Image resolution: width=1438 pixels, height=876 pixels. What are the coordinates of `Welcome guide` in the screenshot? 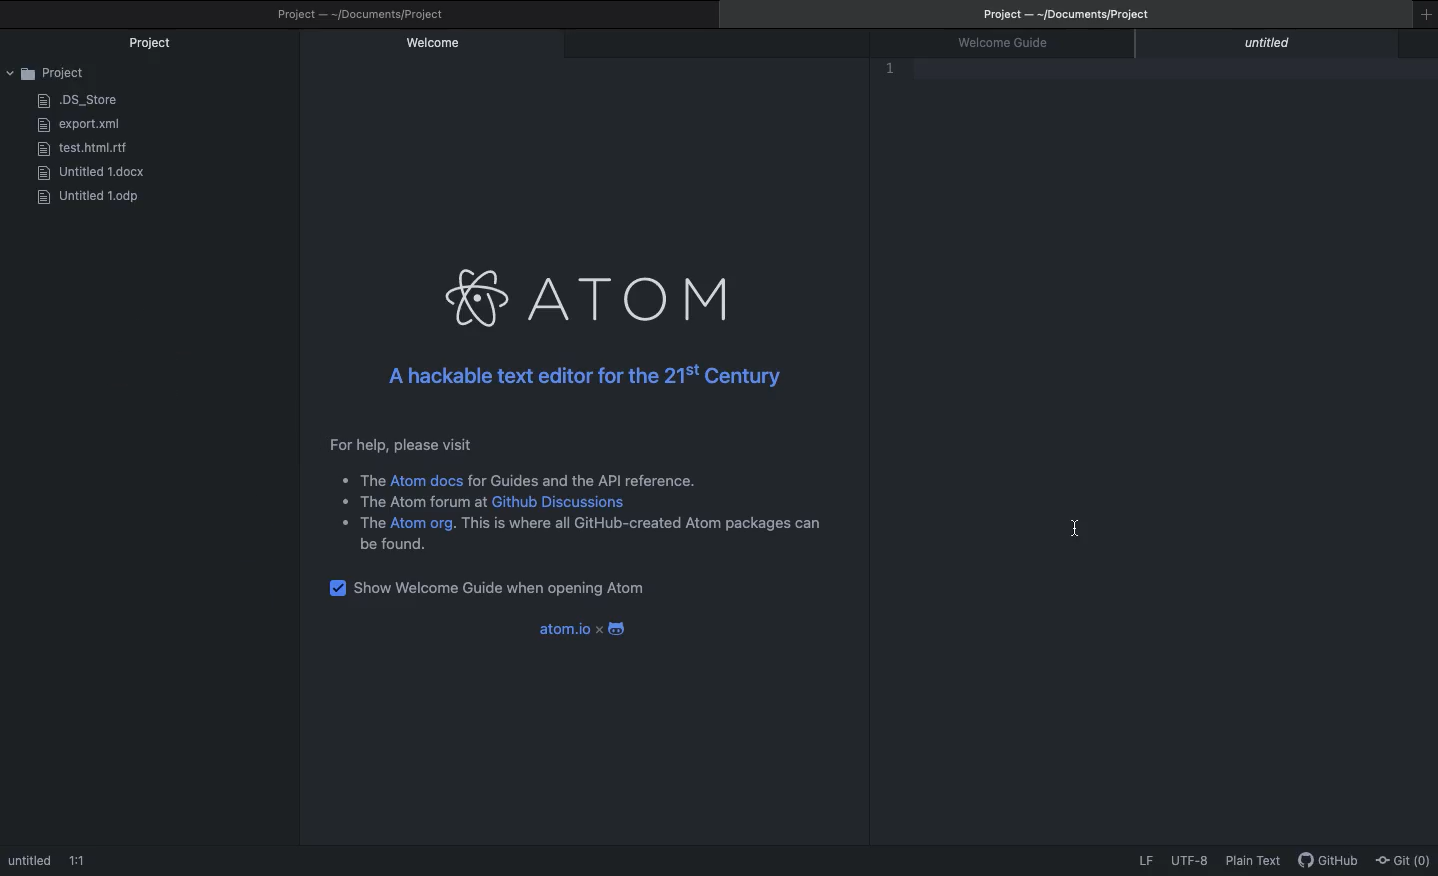 It's located at (1013, 44).